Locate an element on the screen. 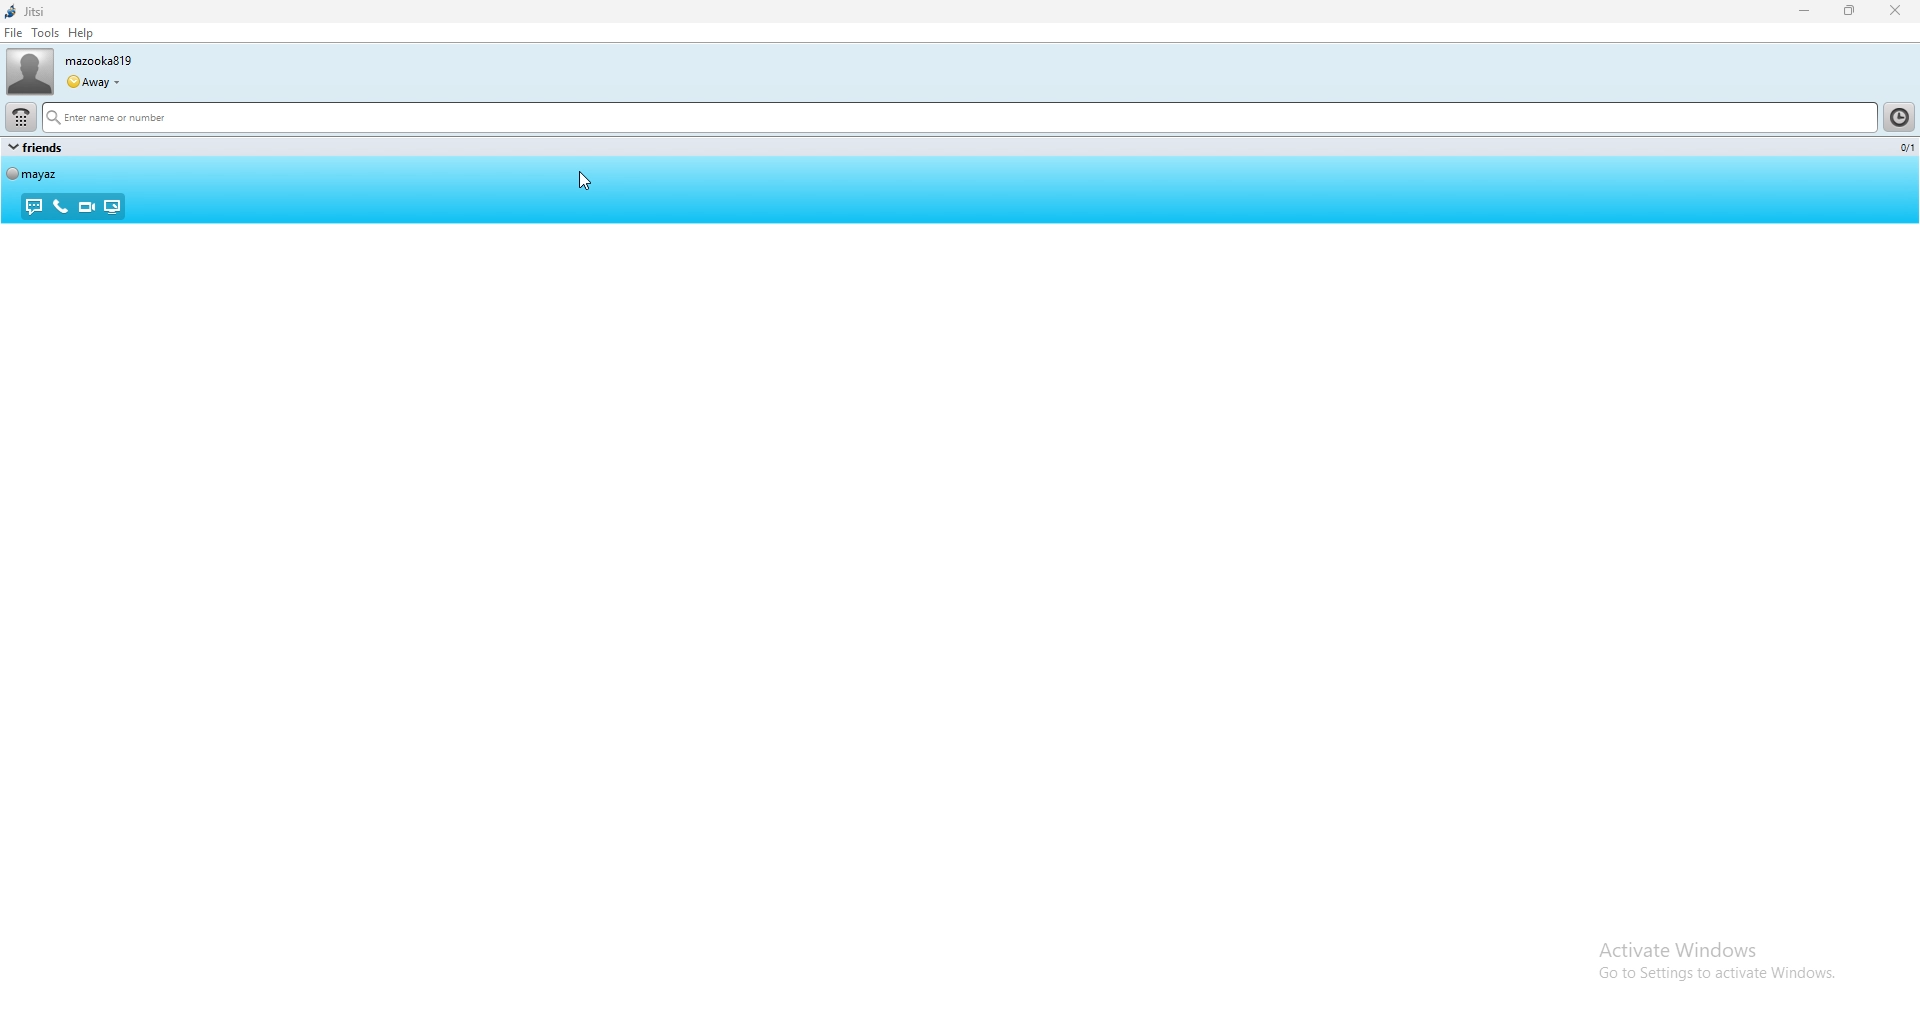  dialpad is located at coordinates (20, 116).